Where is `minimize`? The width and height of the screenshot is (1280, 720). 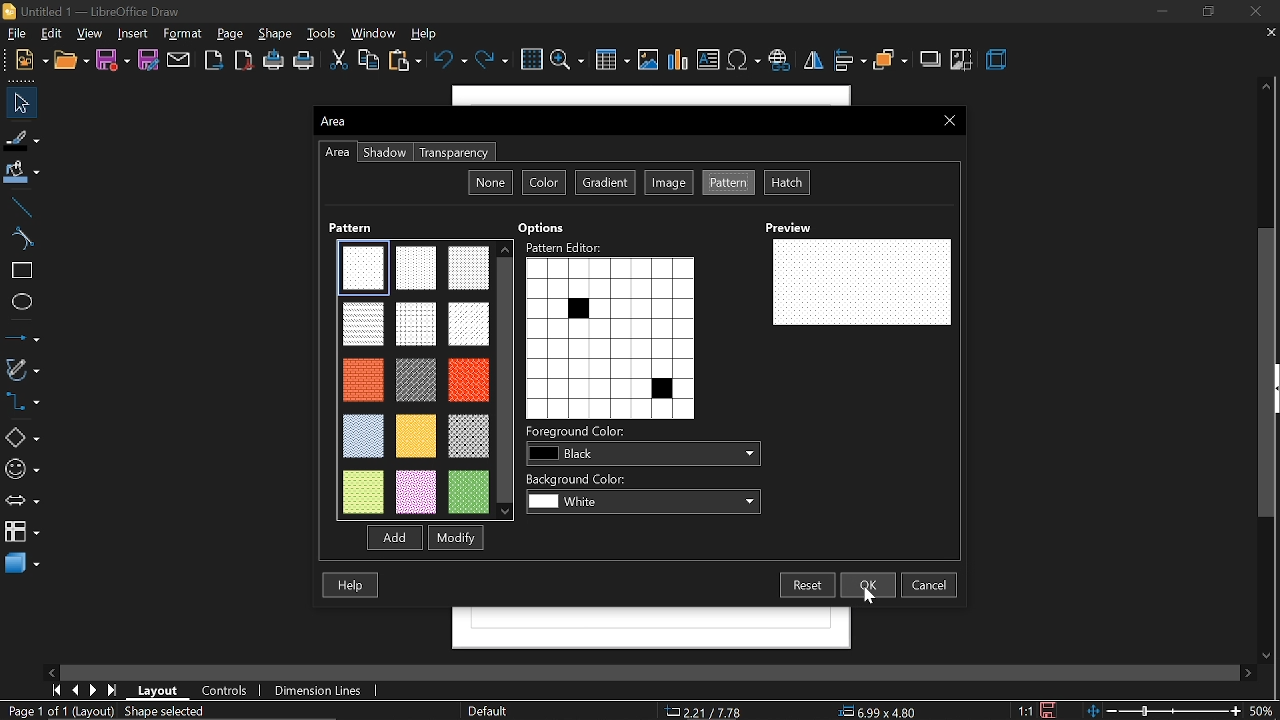 minimize is located at coordinates (1157, 13).